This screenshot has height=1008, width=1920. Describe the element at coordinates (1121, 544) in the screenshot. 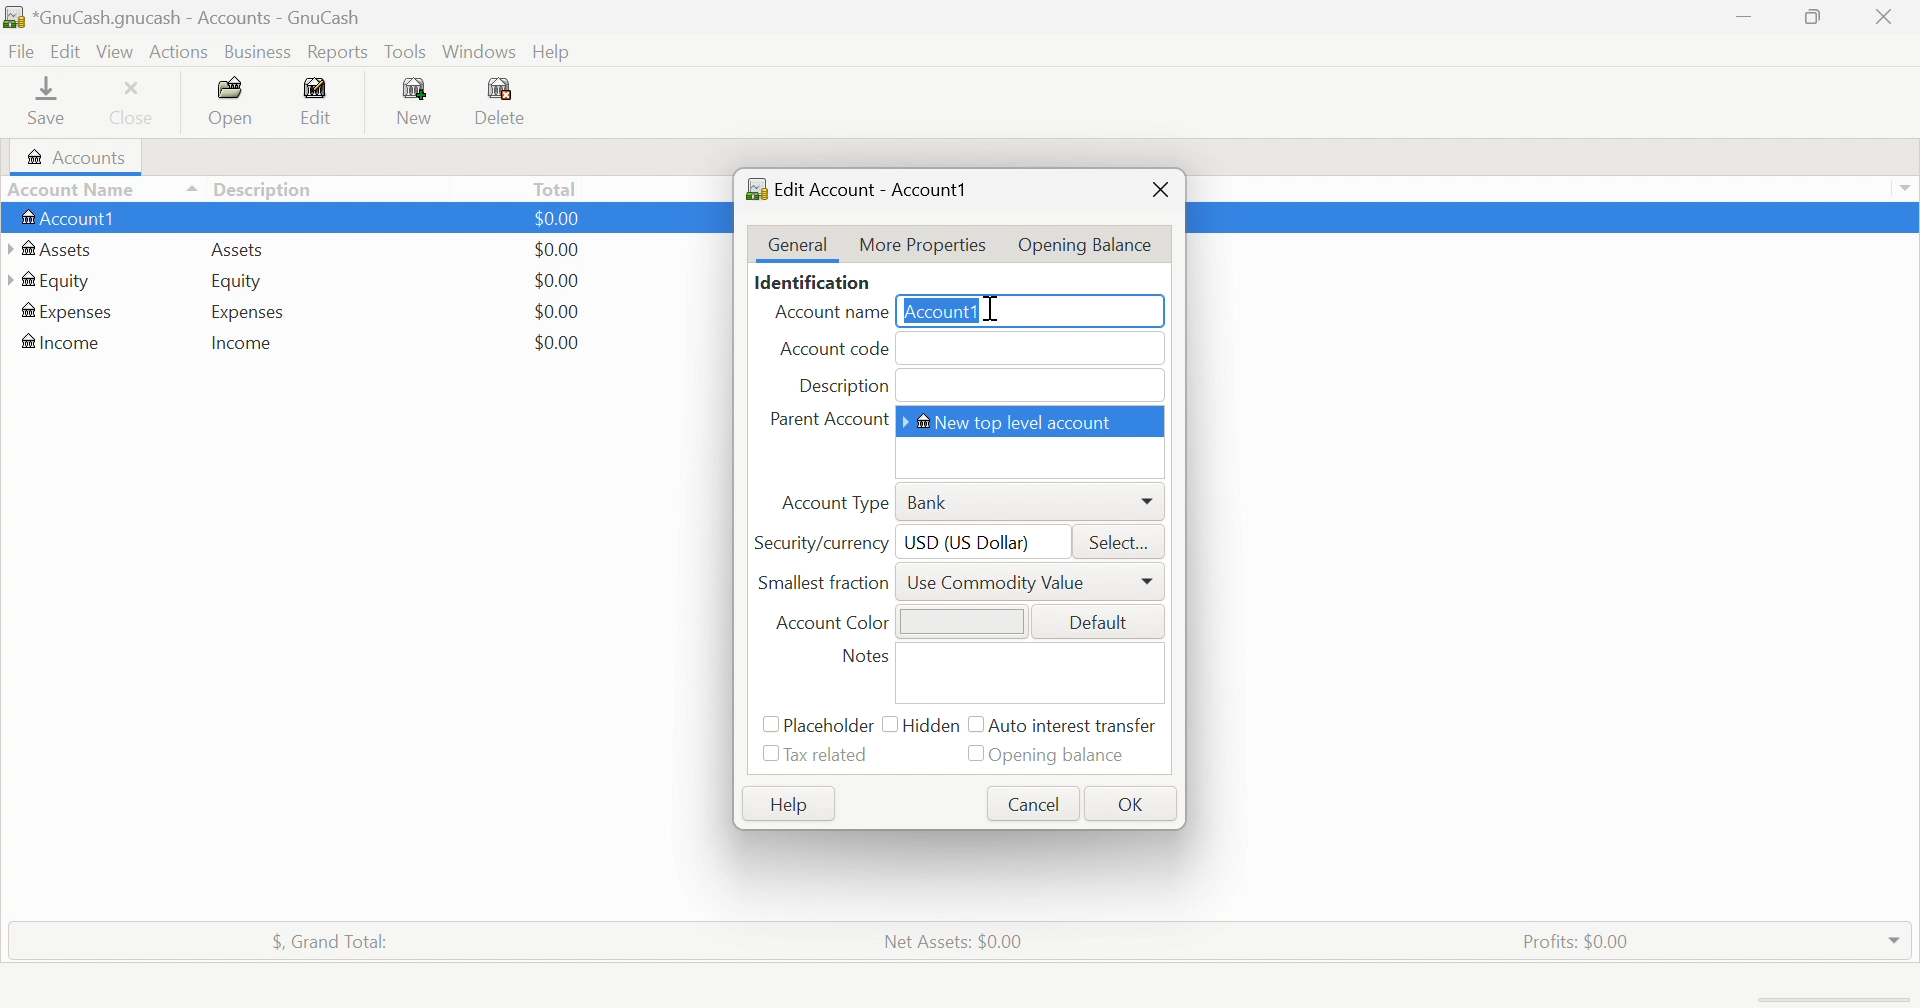

I see `Select...` at that location.